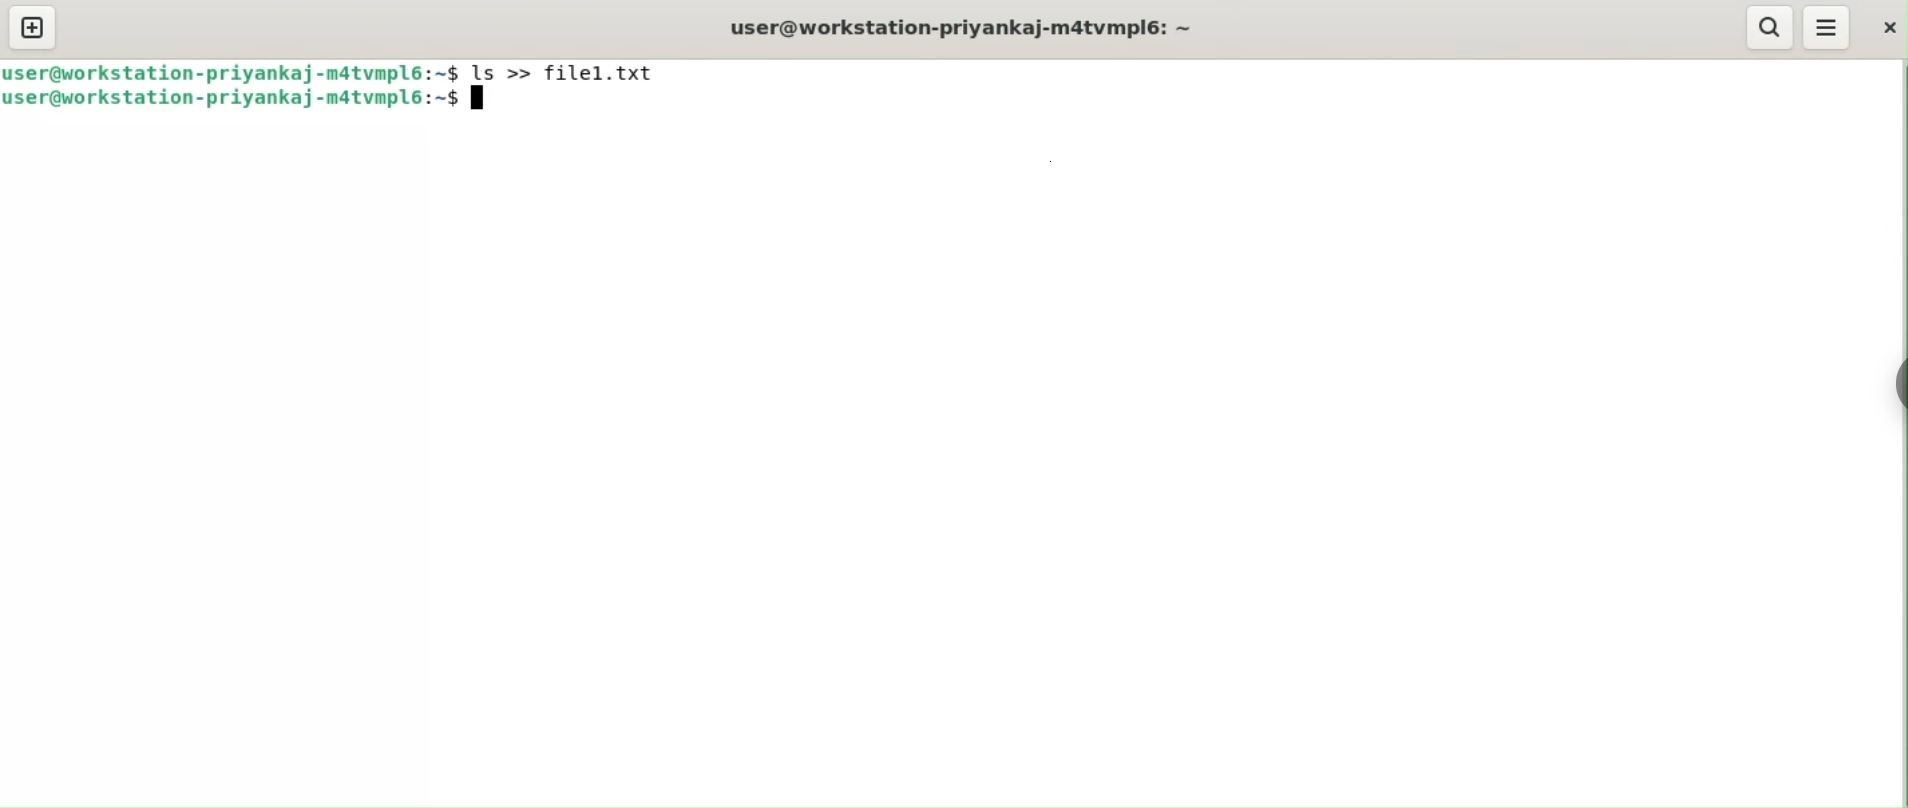 This screenshot has width=1908, height=808. What do you see at coordinates (33, 27) in the screenshot?
I see `new tab` at bounding box center [33, 27].